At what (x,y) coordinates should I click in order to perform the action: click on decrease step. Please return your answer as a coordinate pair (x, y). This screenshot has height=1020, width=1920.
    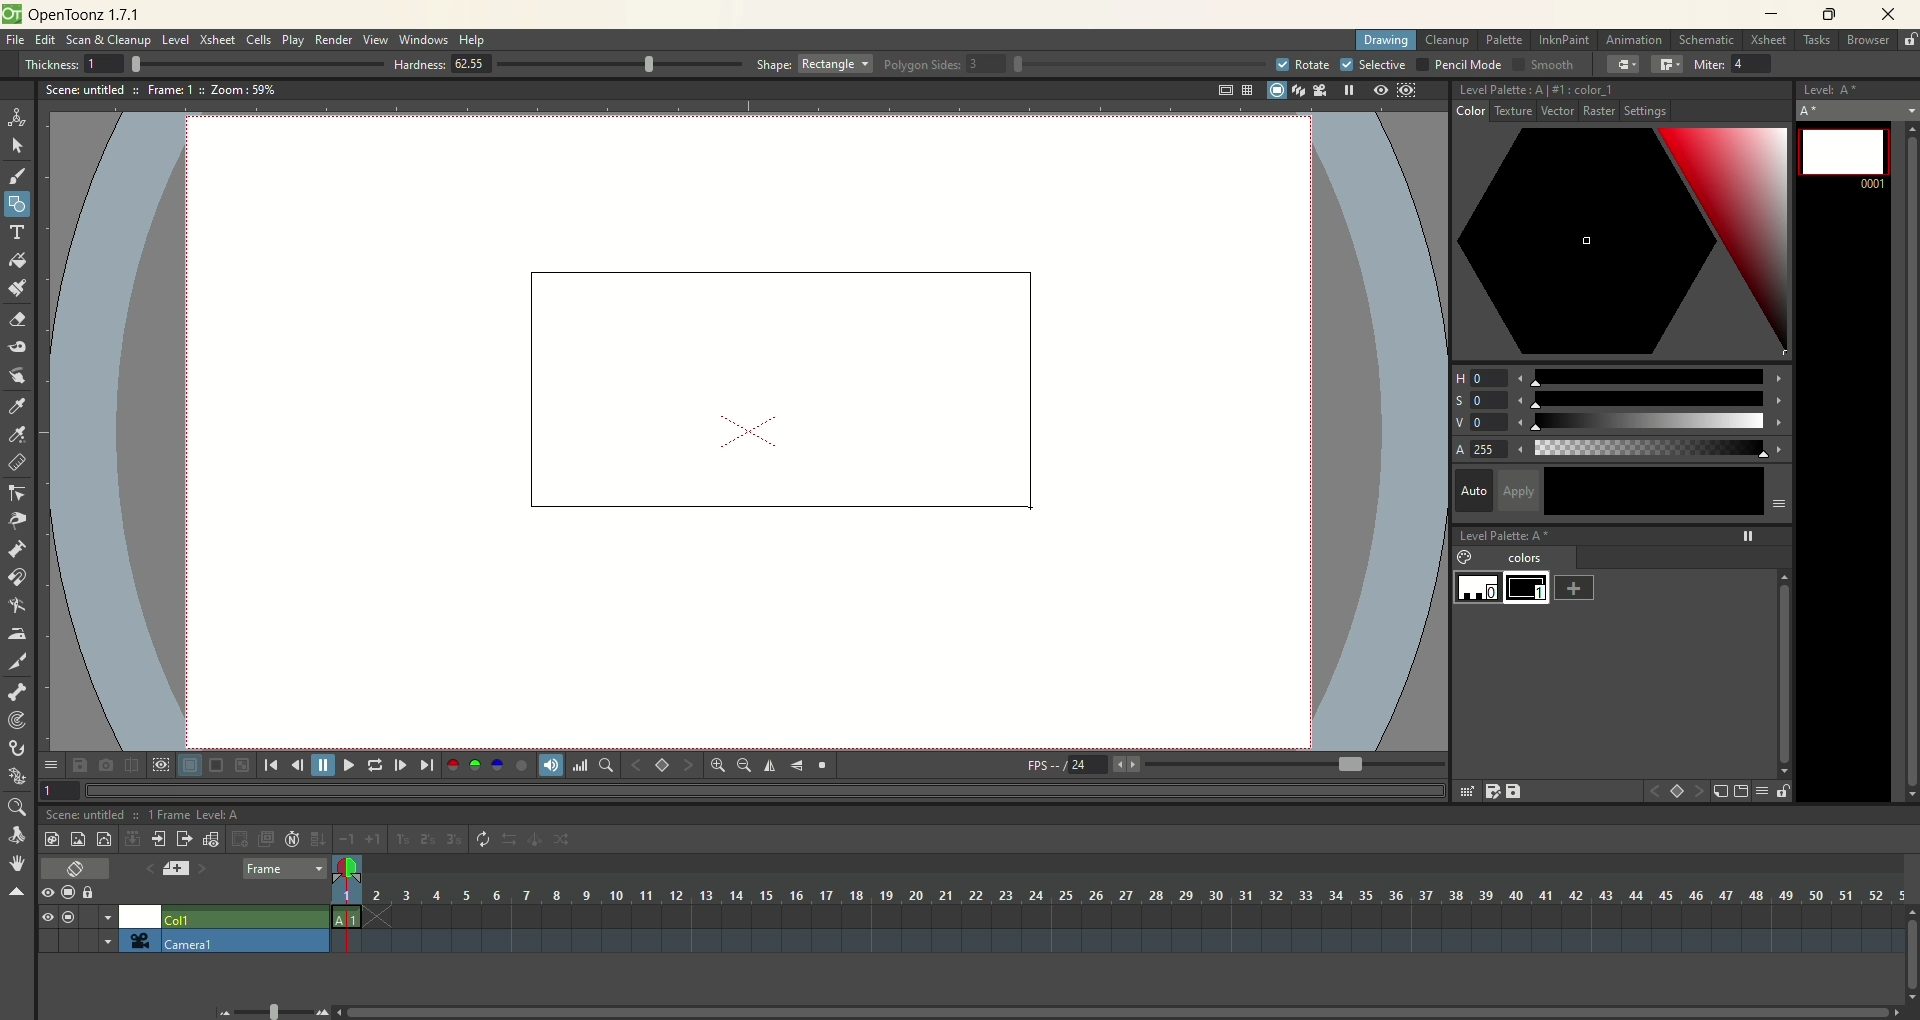
    Looking at the image, I should click on (346, 840).